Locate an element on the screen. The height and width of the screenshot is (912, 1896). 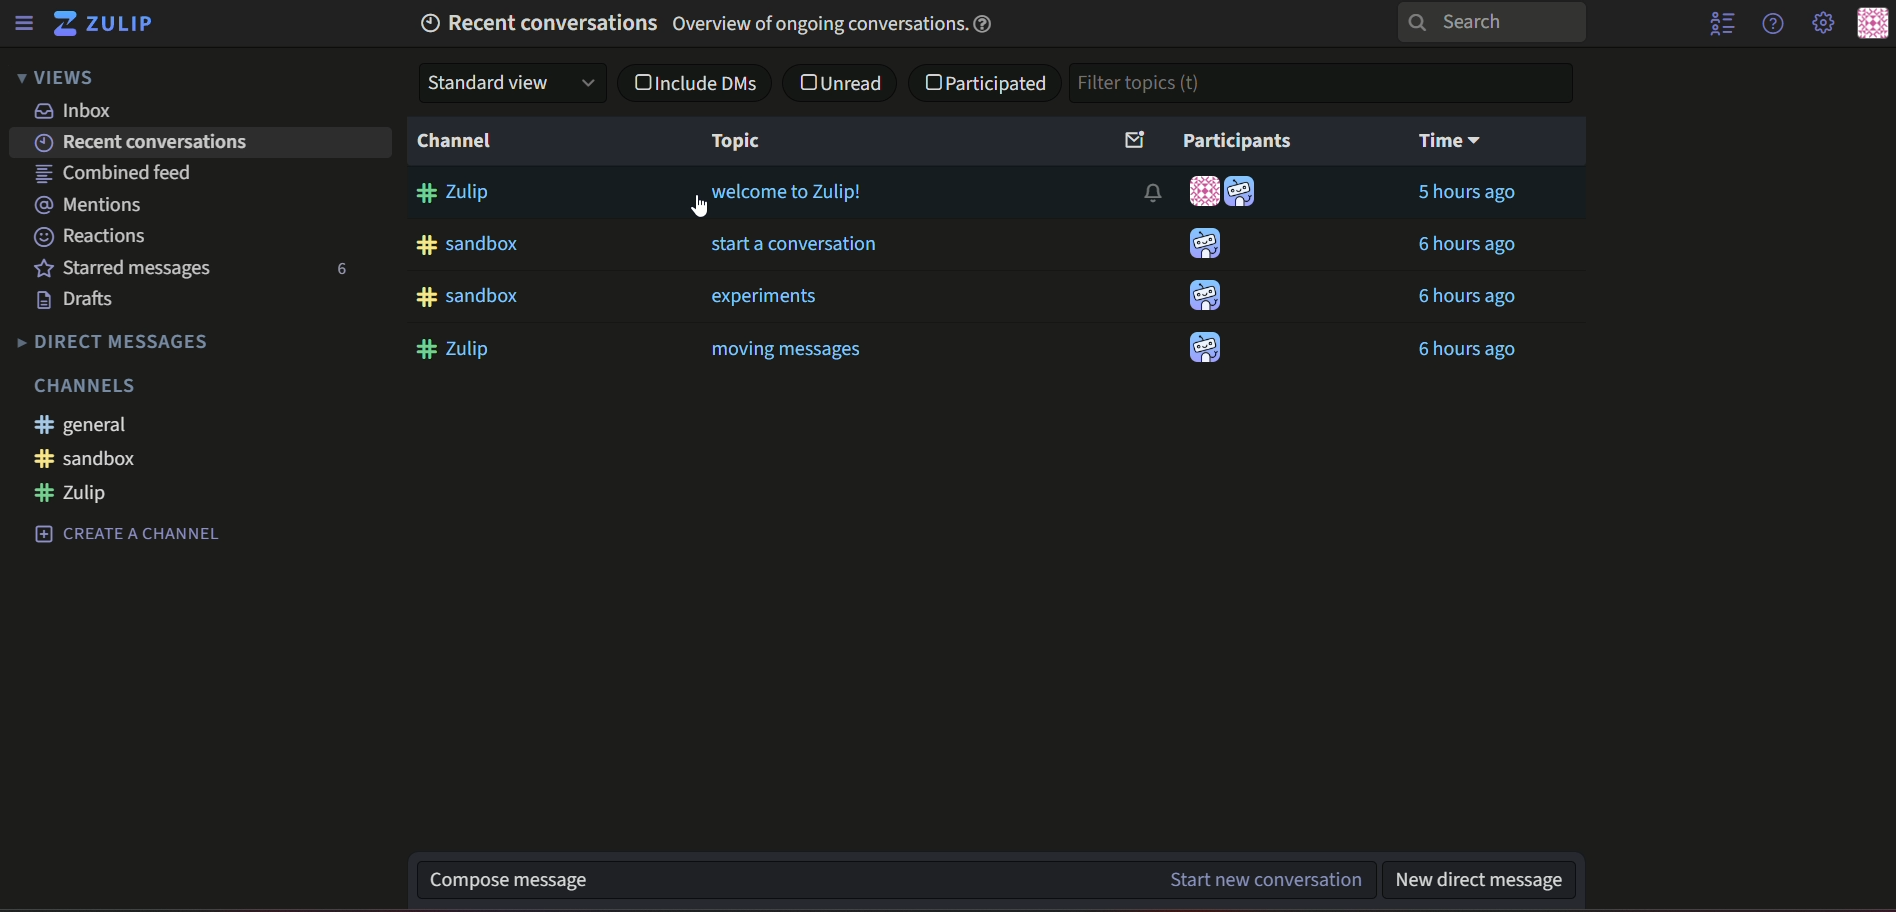
#sandbox is located at coordinates (470, 297).